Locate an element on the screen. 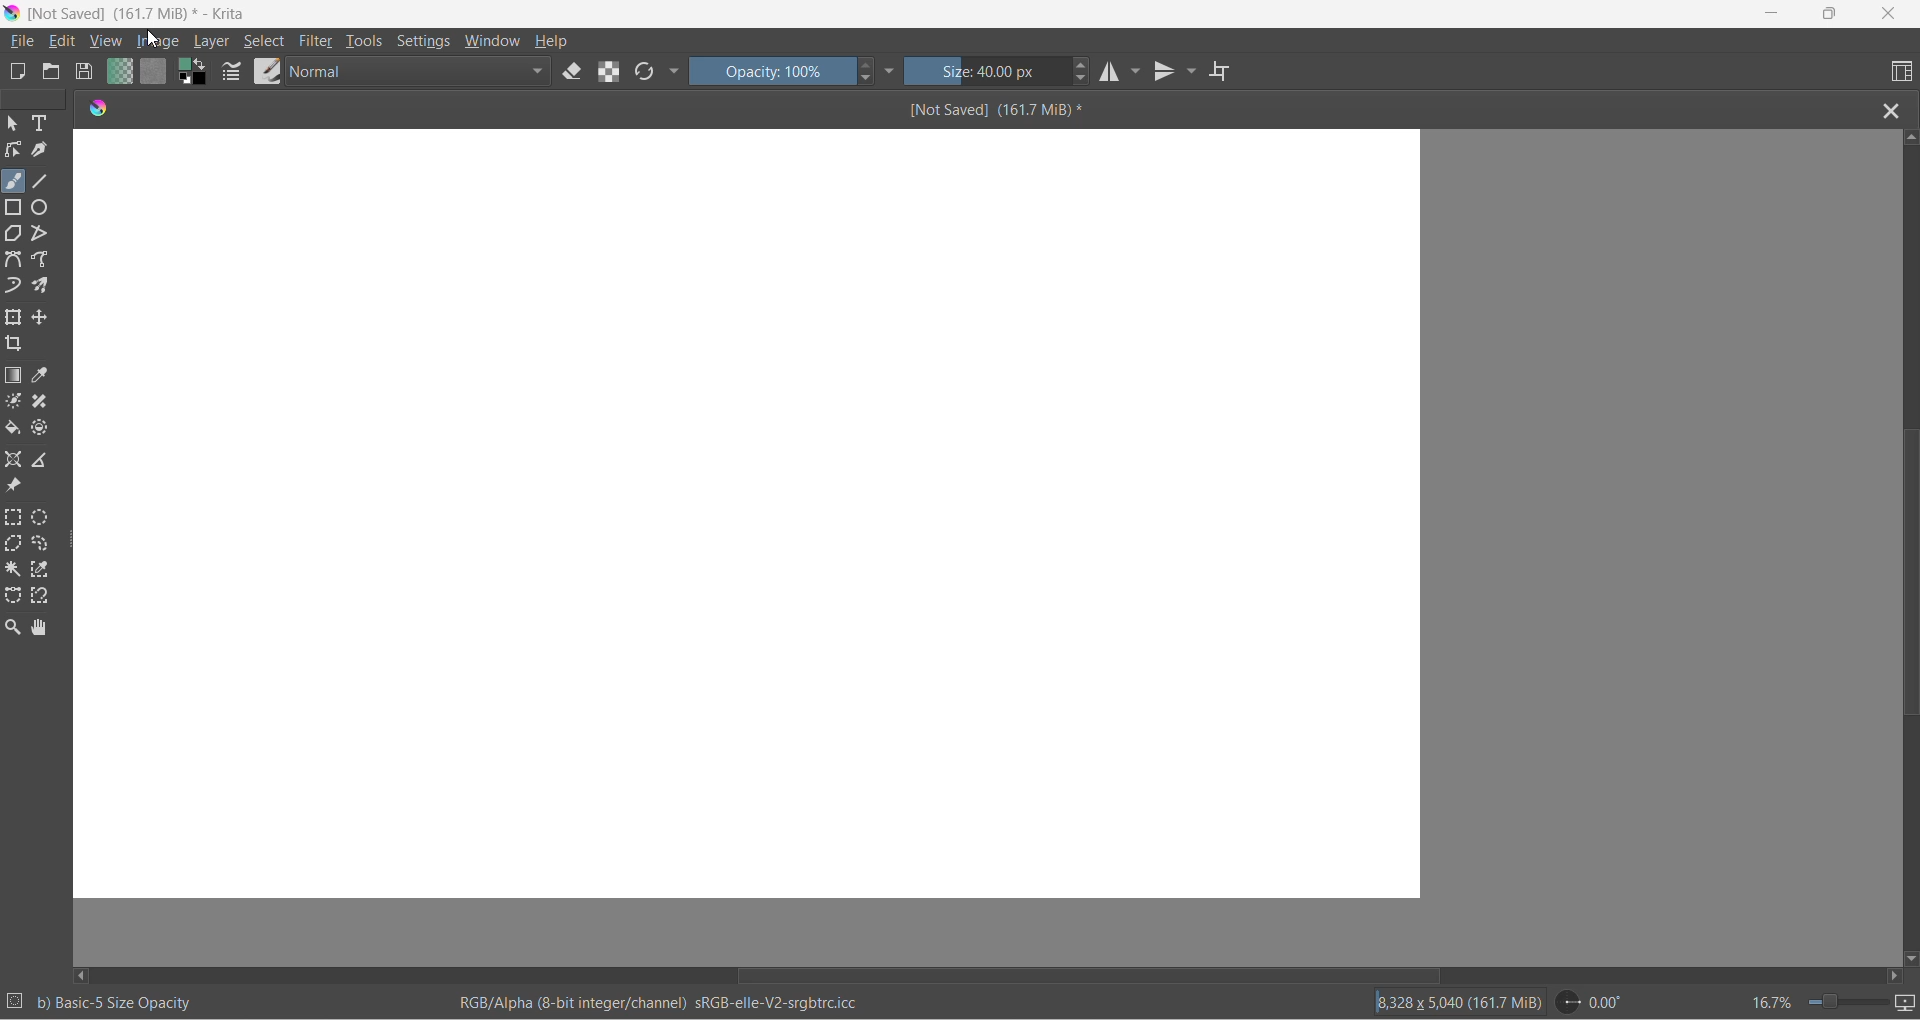 This screenshot has height=1020, width=1920. scroll down button is located at coordinates (1908, 954).